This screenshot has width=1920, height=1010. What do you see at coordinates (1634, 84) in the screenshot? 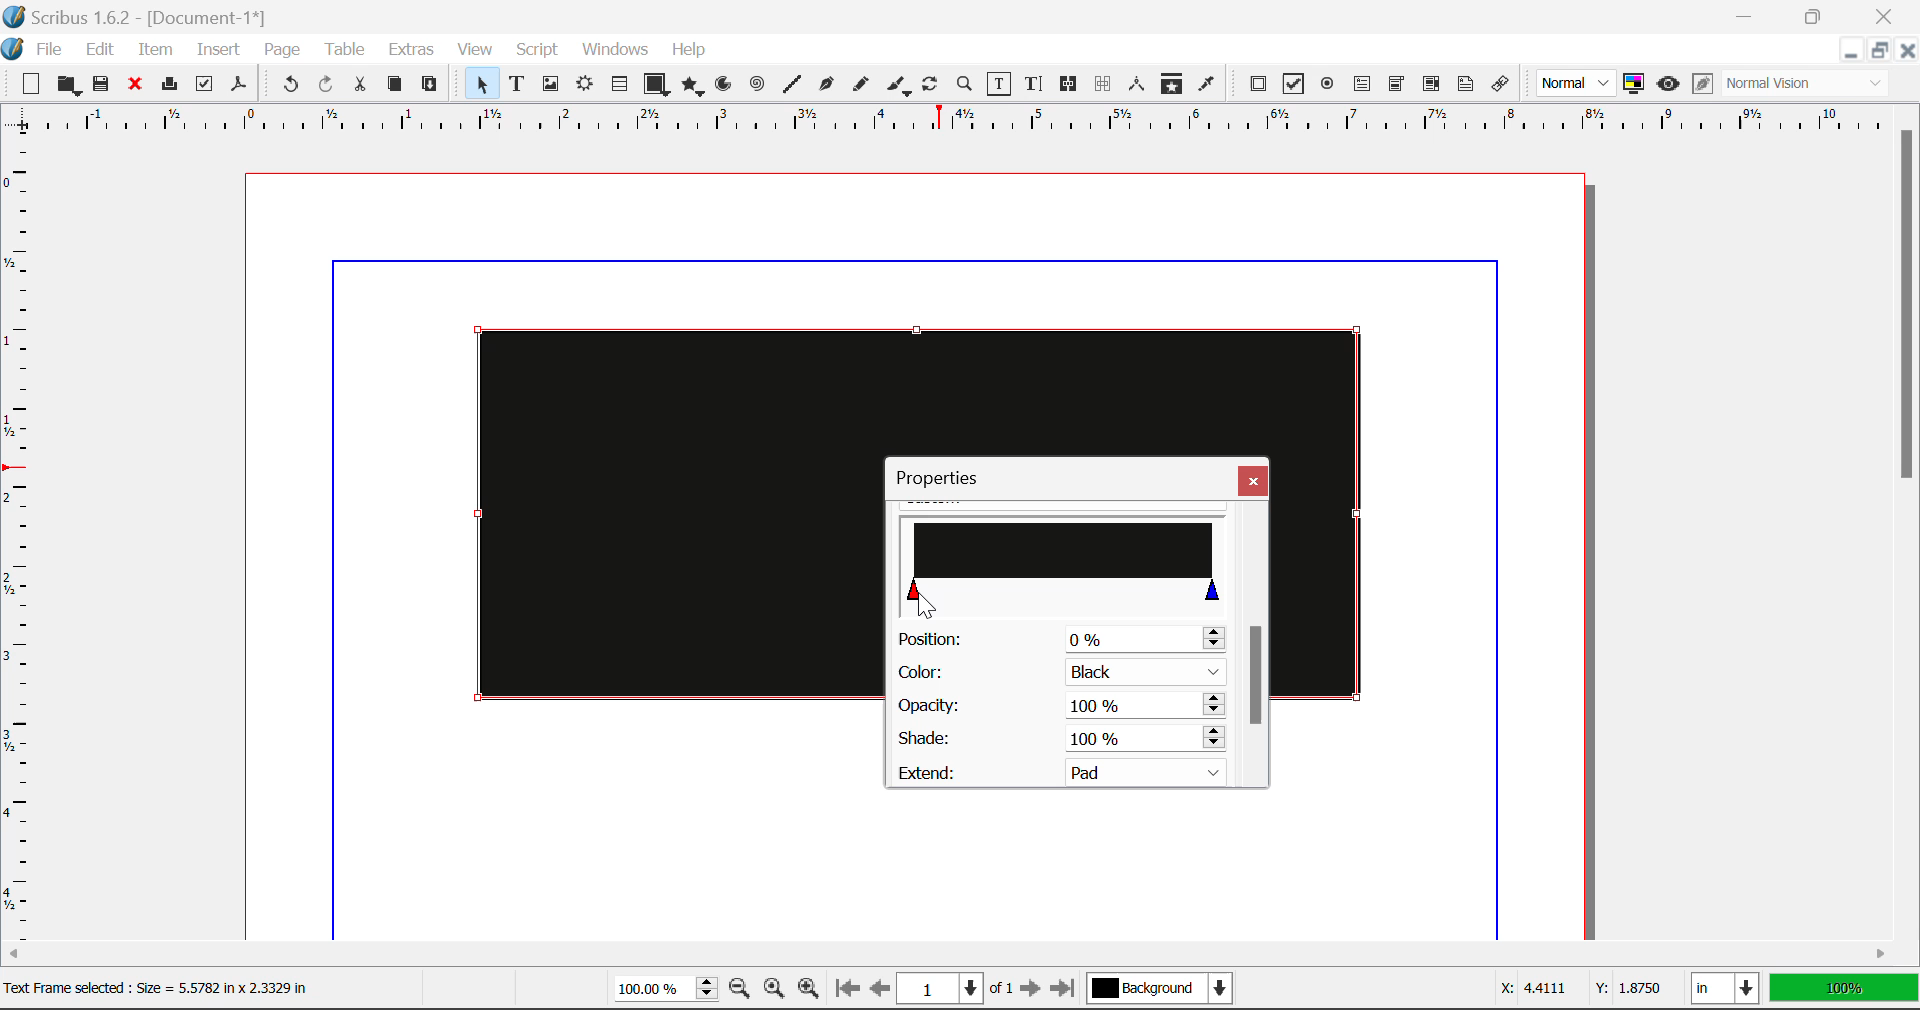
I see `Toggle Color Management` at bounding box center [1634, 84].